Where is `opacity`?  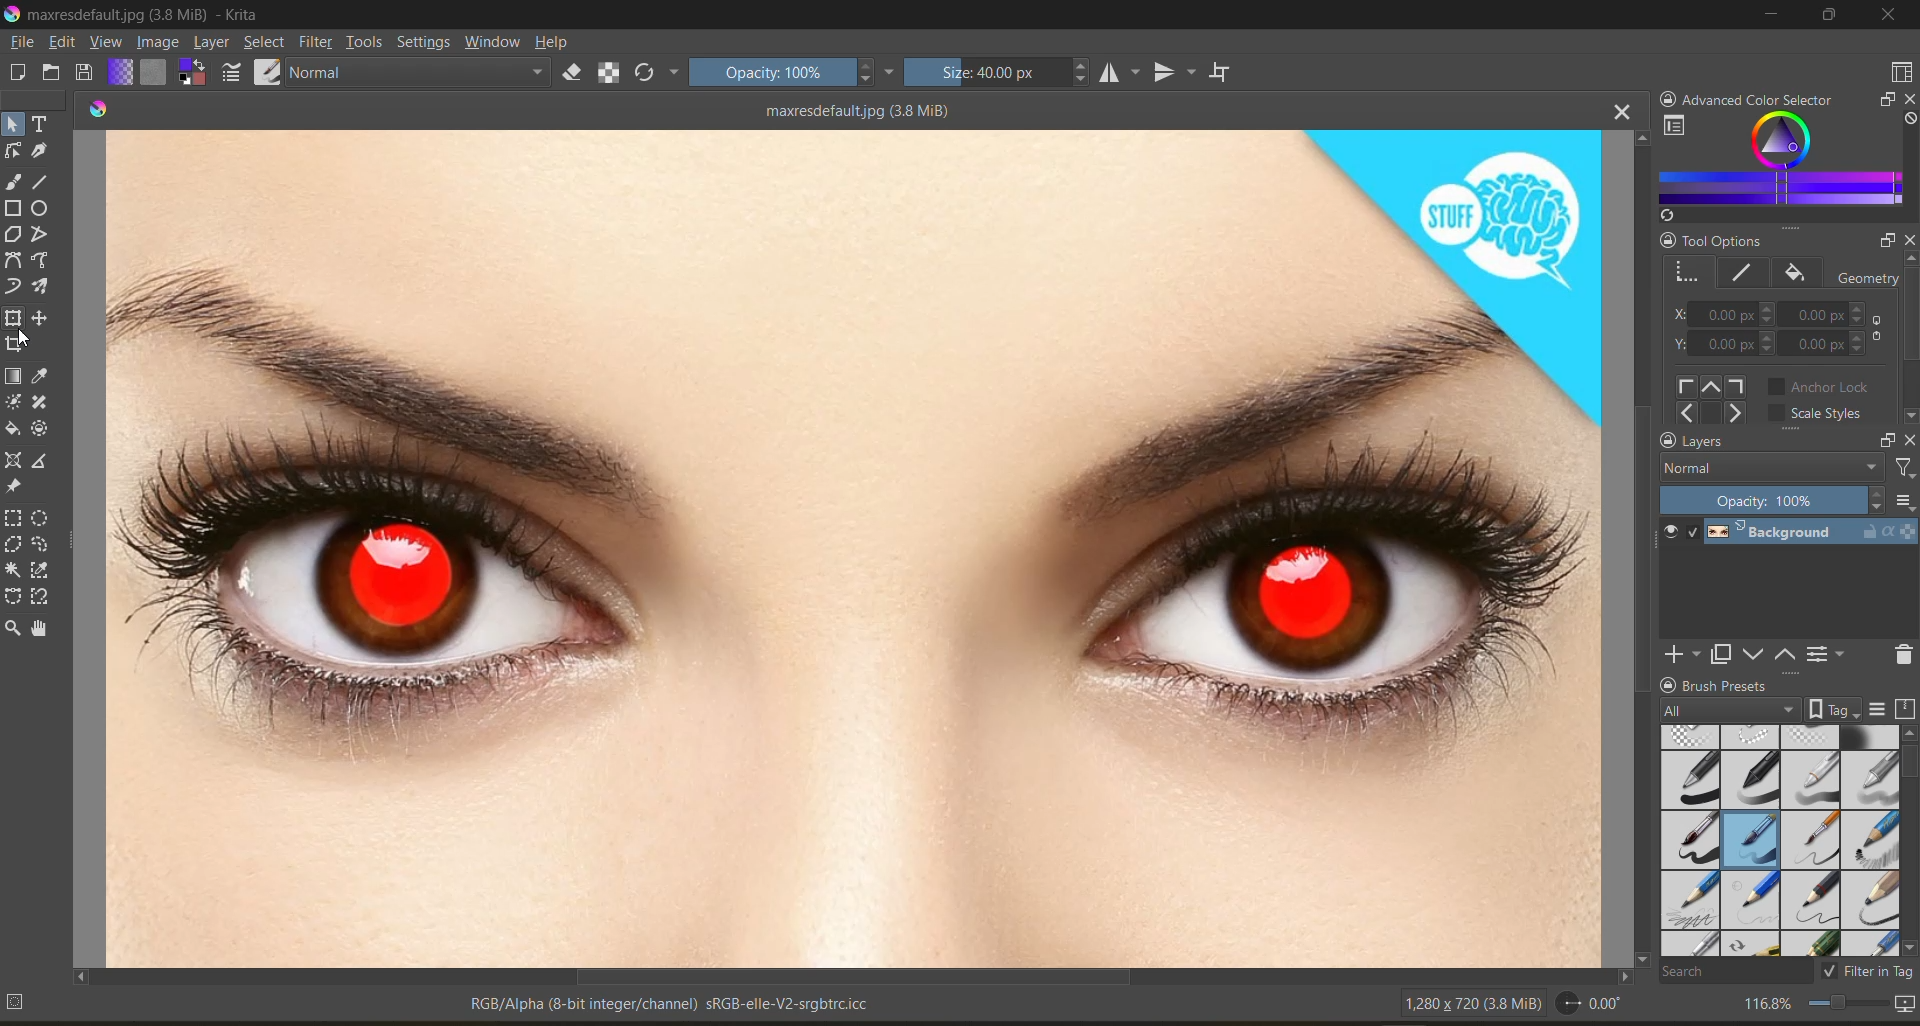 opacity is located at coordinates (1774, 500).